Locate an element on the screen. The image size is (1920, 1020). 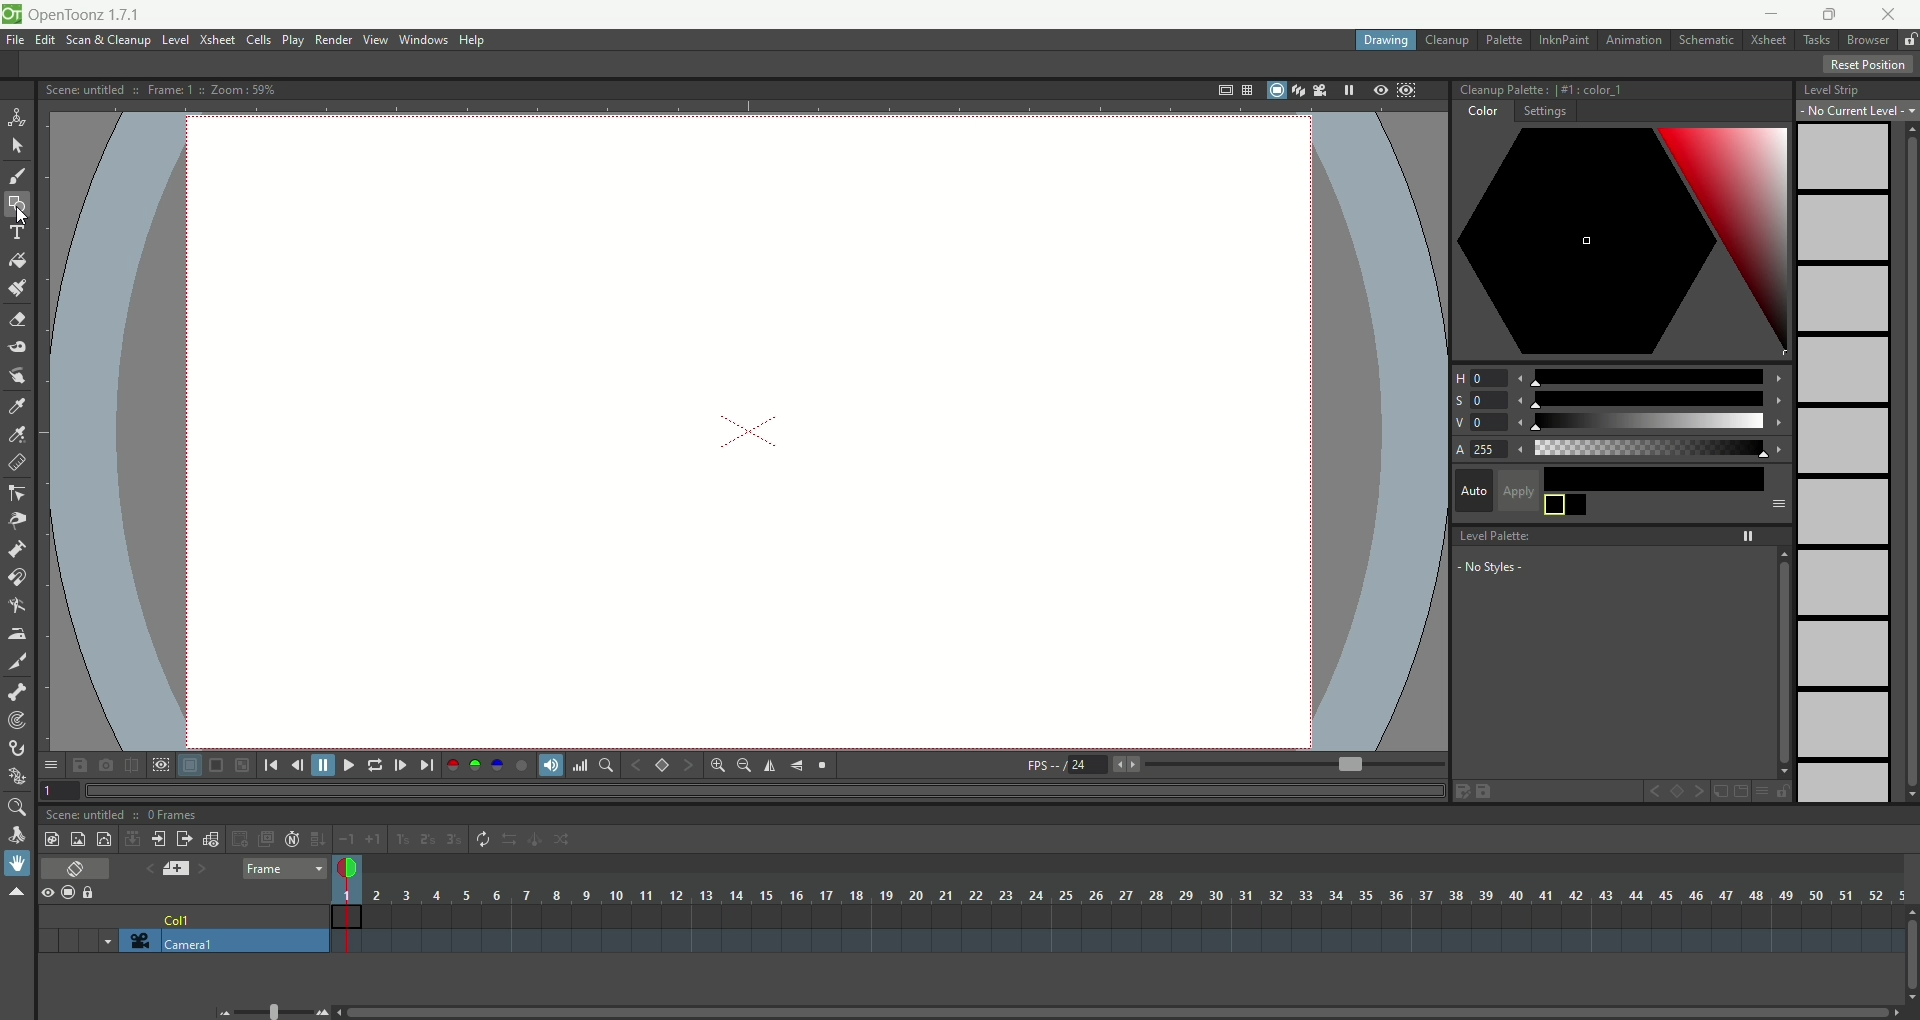
type tool is located at coordinates (19, 232).